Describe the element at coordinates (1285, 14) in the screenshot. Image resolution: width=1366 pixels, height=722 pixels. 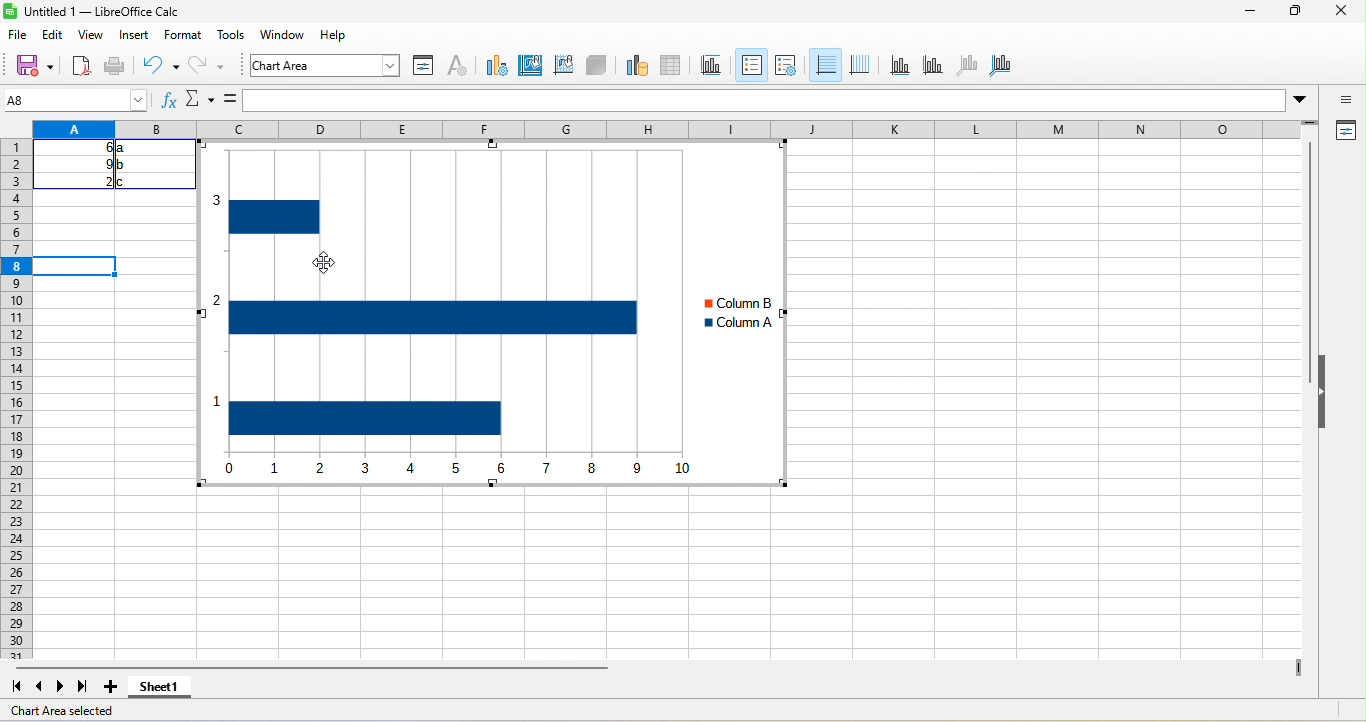
I see `maximize` at that location.